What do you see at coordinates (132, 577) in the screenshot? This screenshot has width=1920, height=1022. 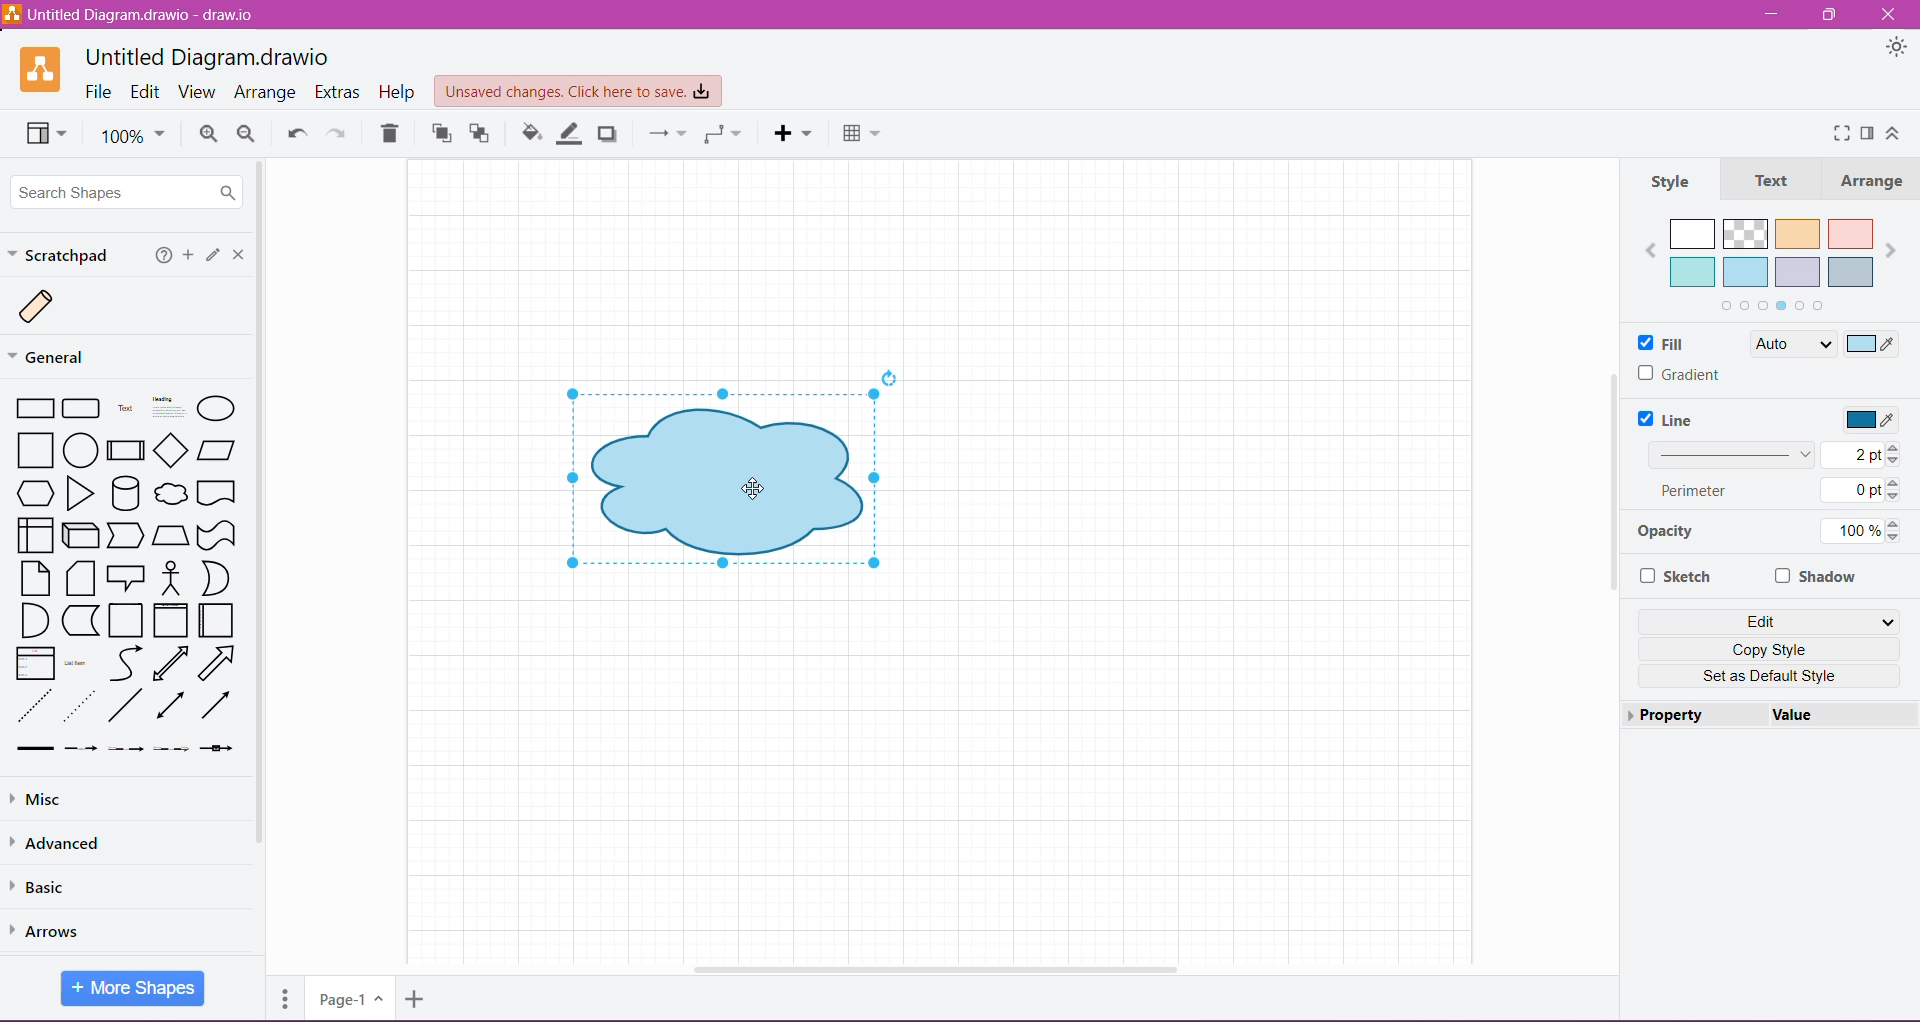 I see `Available Shapes` at bounding box center [132, 577].